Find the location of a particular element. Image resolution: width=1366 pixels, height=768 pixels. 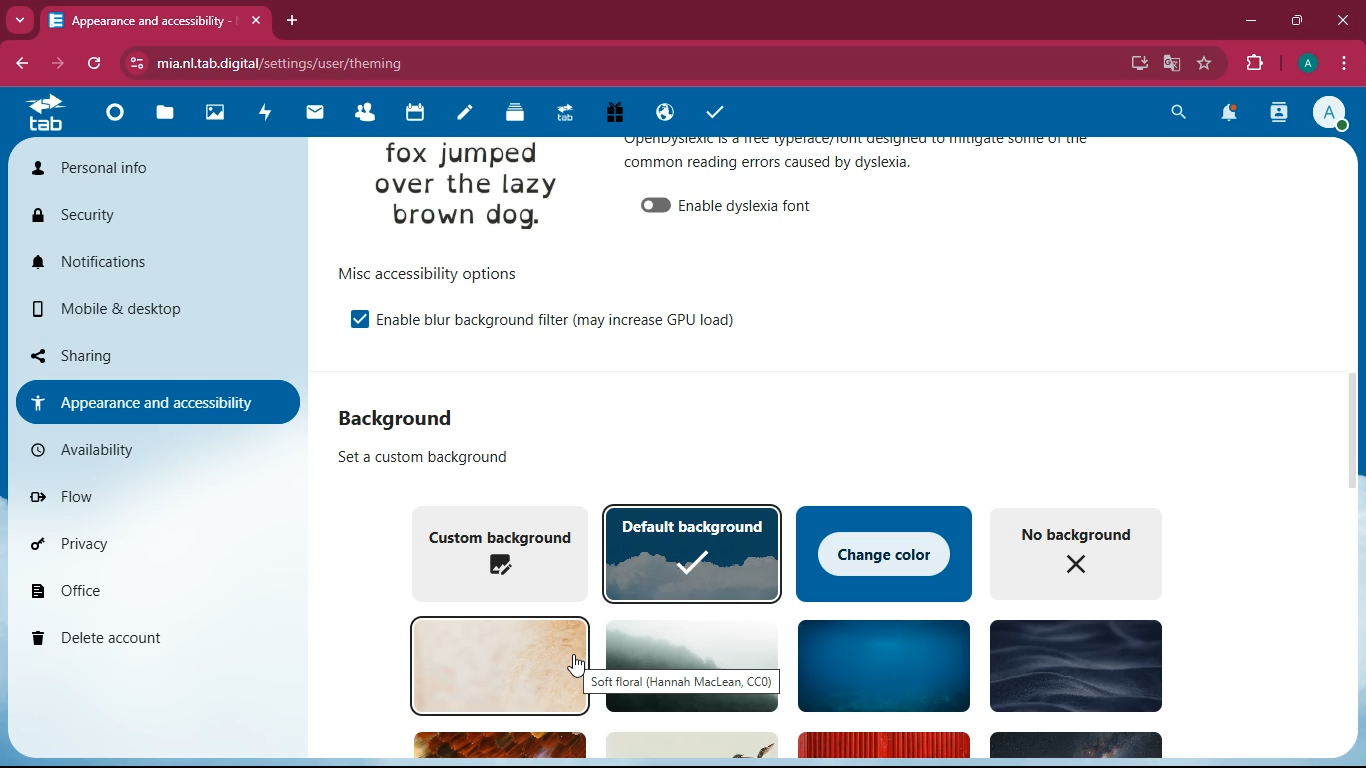

off is located at coordinates (656, 205).